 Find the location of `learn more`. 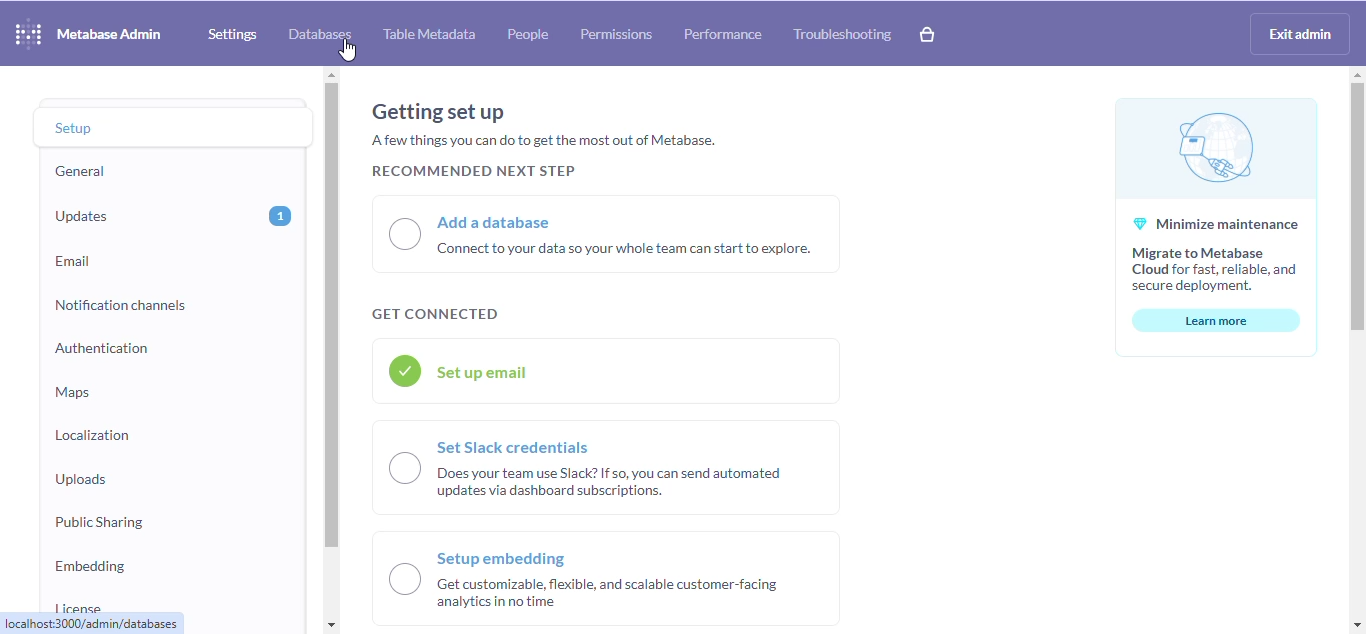

learn more is located at coordinates (1217, 320).